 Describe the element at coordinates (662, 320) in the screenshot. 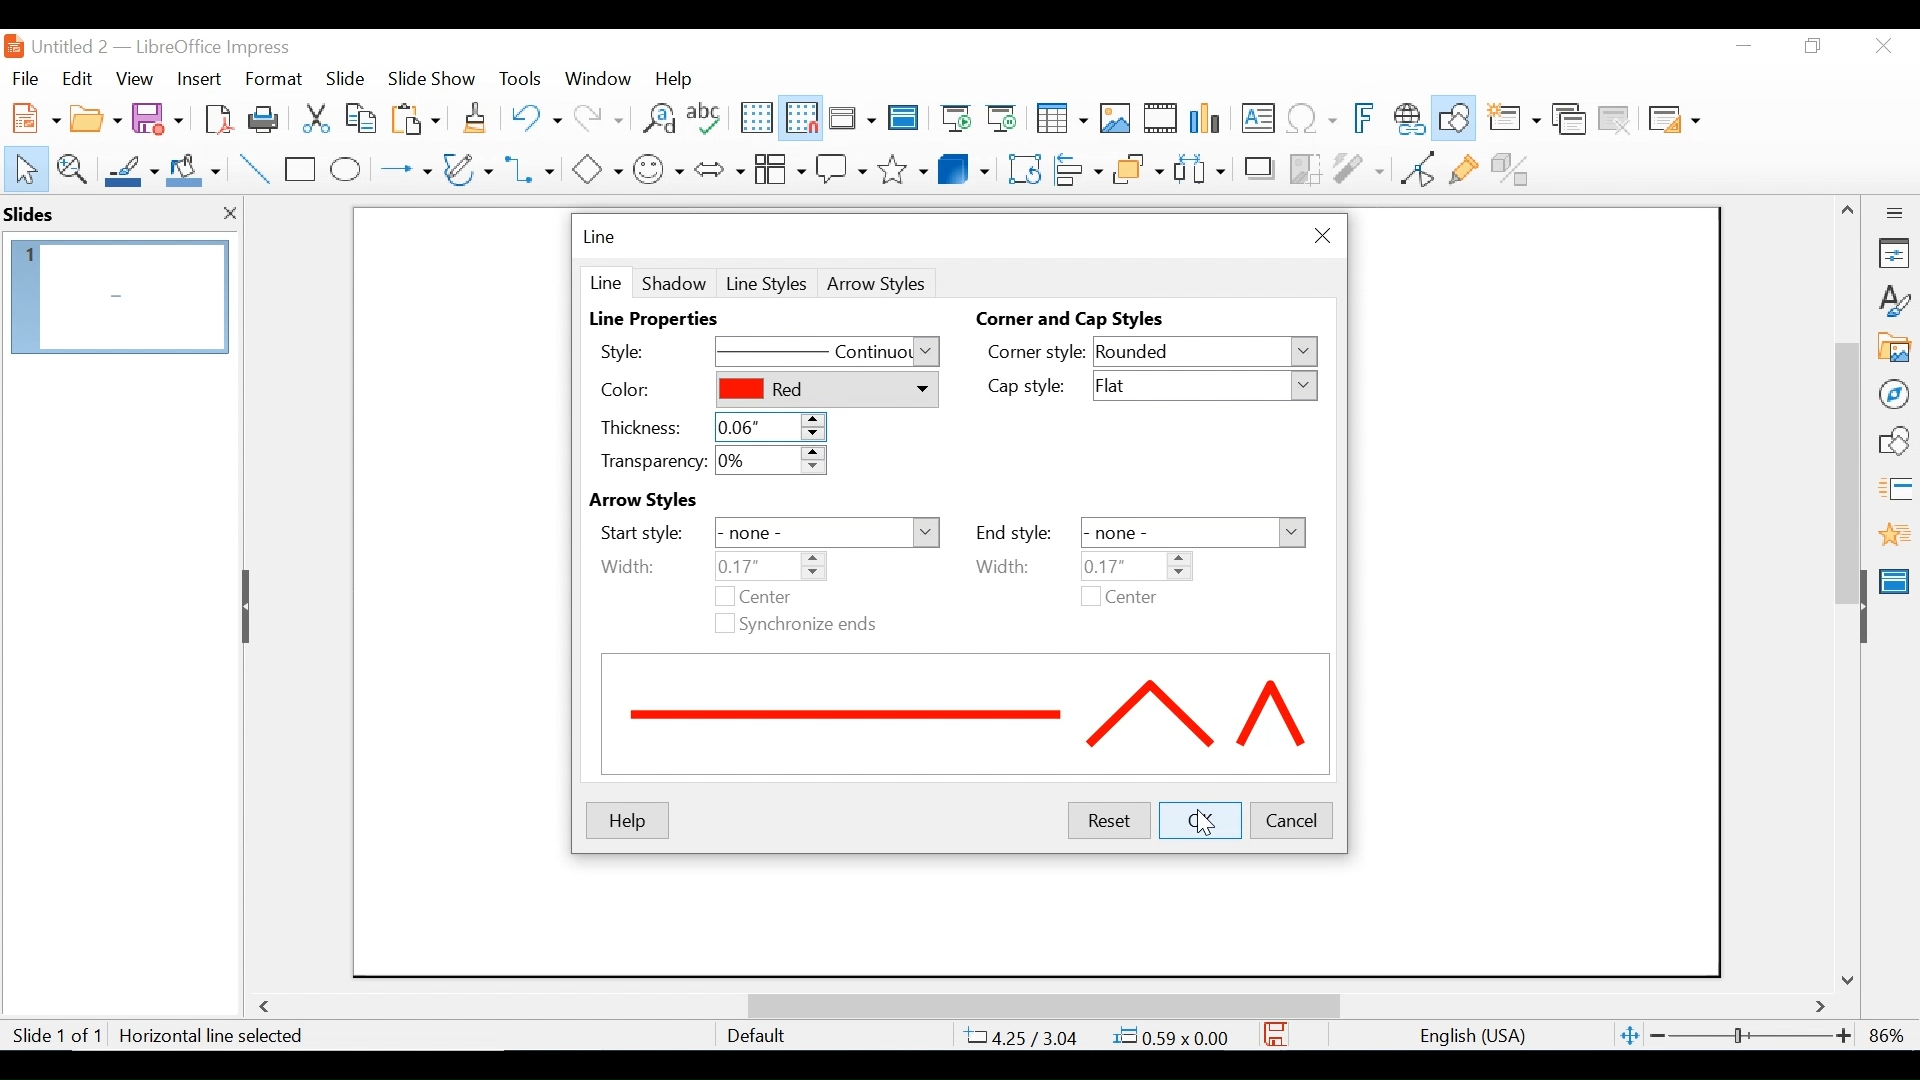

I see `Line Properties` at that location.